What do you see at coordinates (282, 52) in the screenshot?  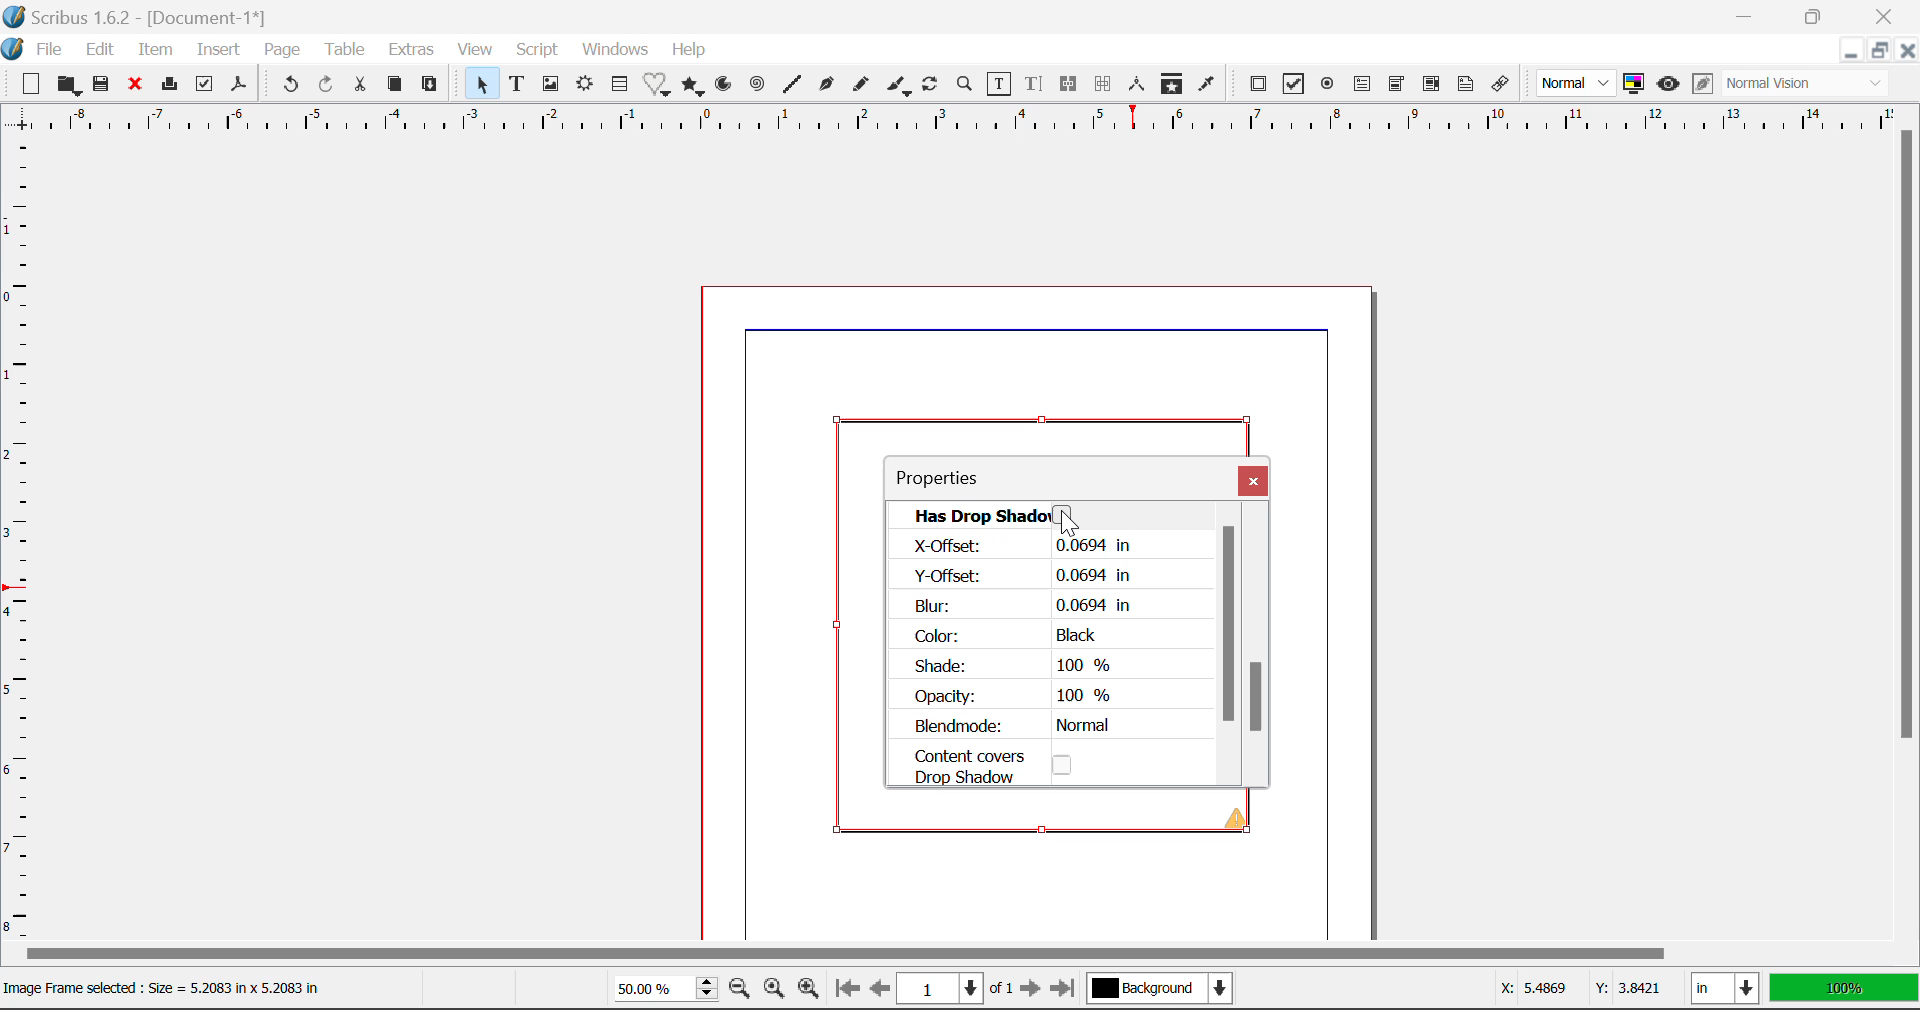 I see `Page` at bounding box center [282, 52].